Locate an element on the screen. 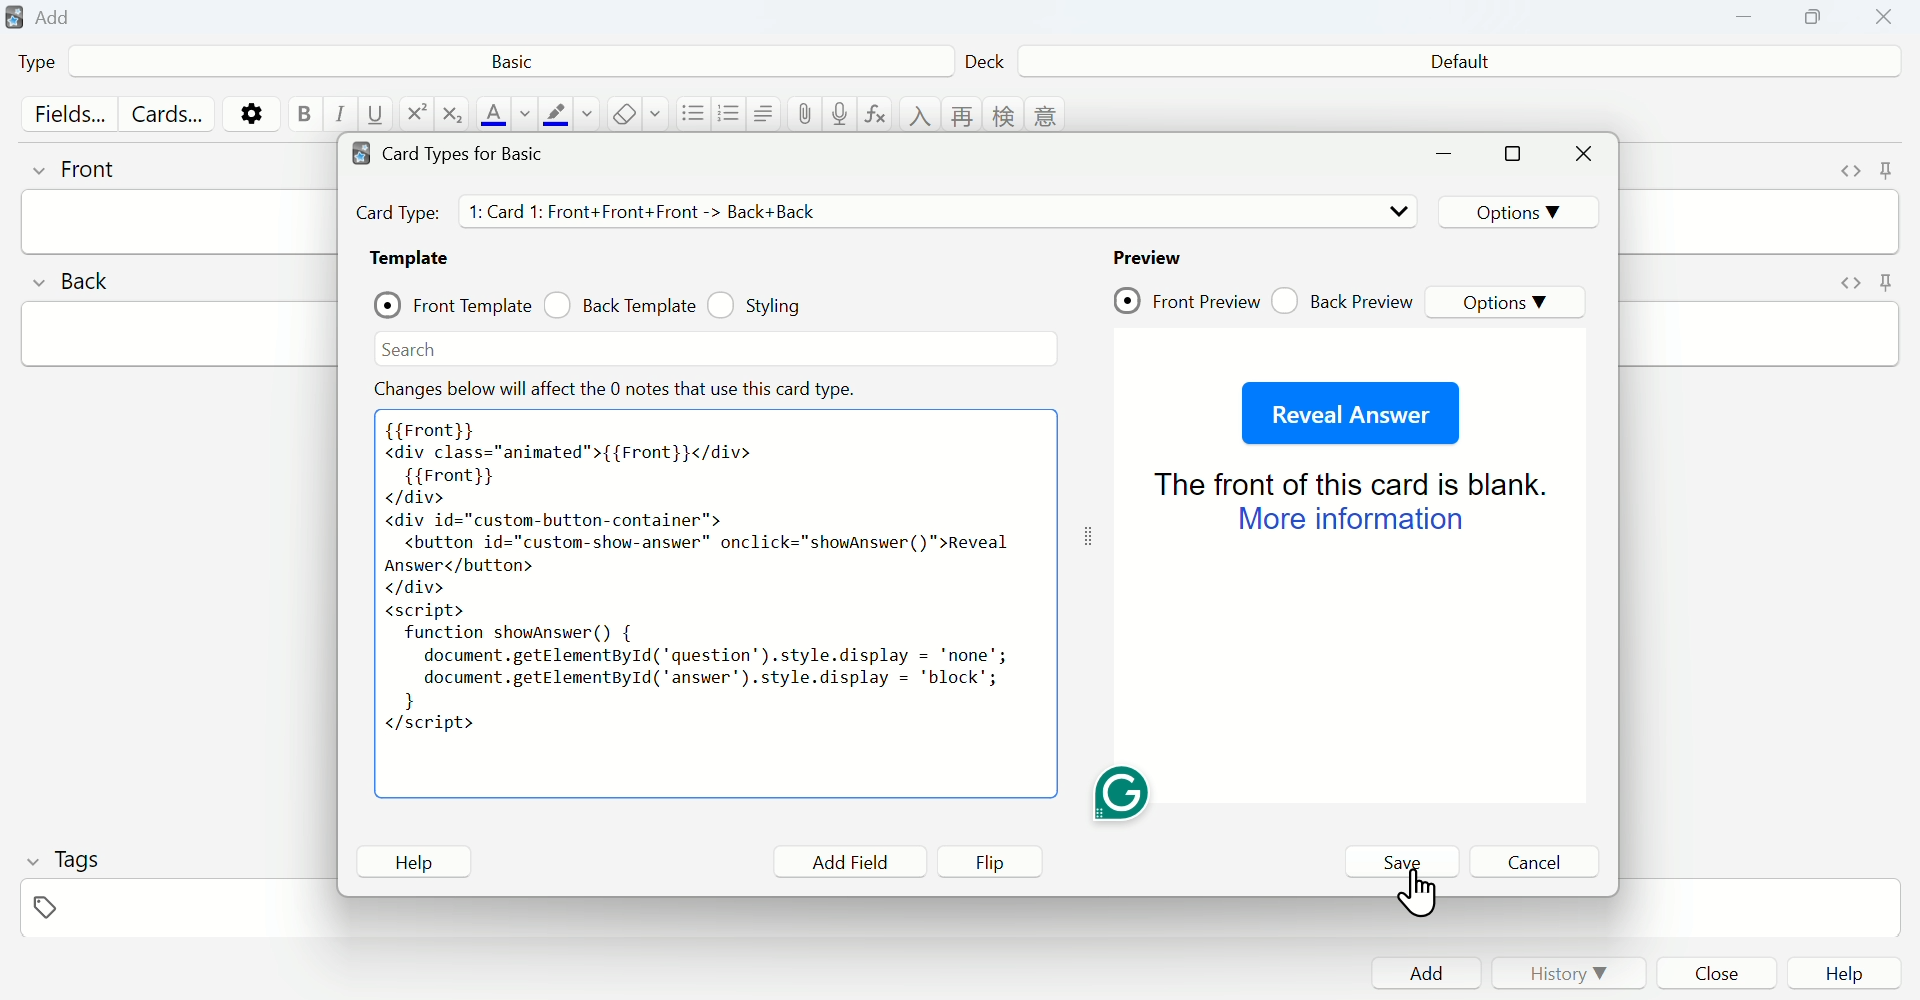 The height and width of the screenshot is (1000, 1920). Save is located at coordinates (1402, 863).